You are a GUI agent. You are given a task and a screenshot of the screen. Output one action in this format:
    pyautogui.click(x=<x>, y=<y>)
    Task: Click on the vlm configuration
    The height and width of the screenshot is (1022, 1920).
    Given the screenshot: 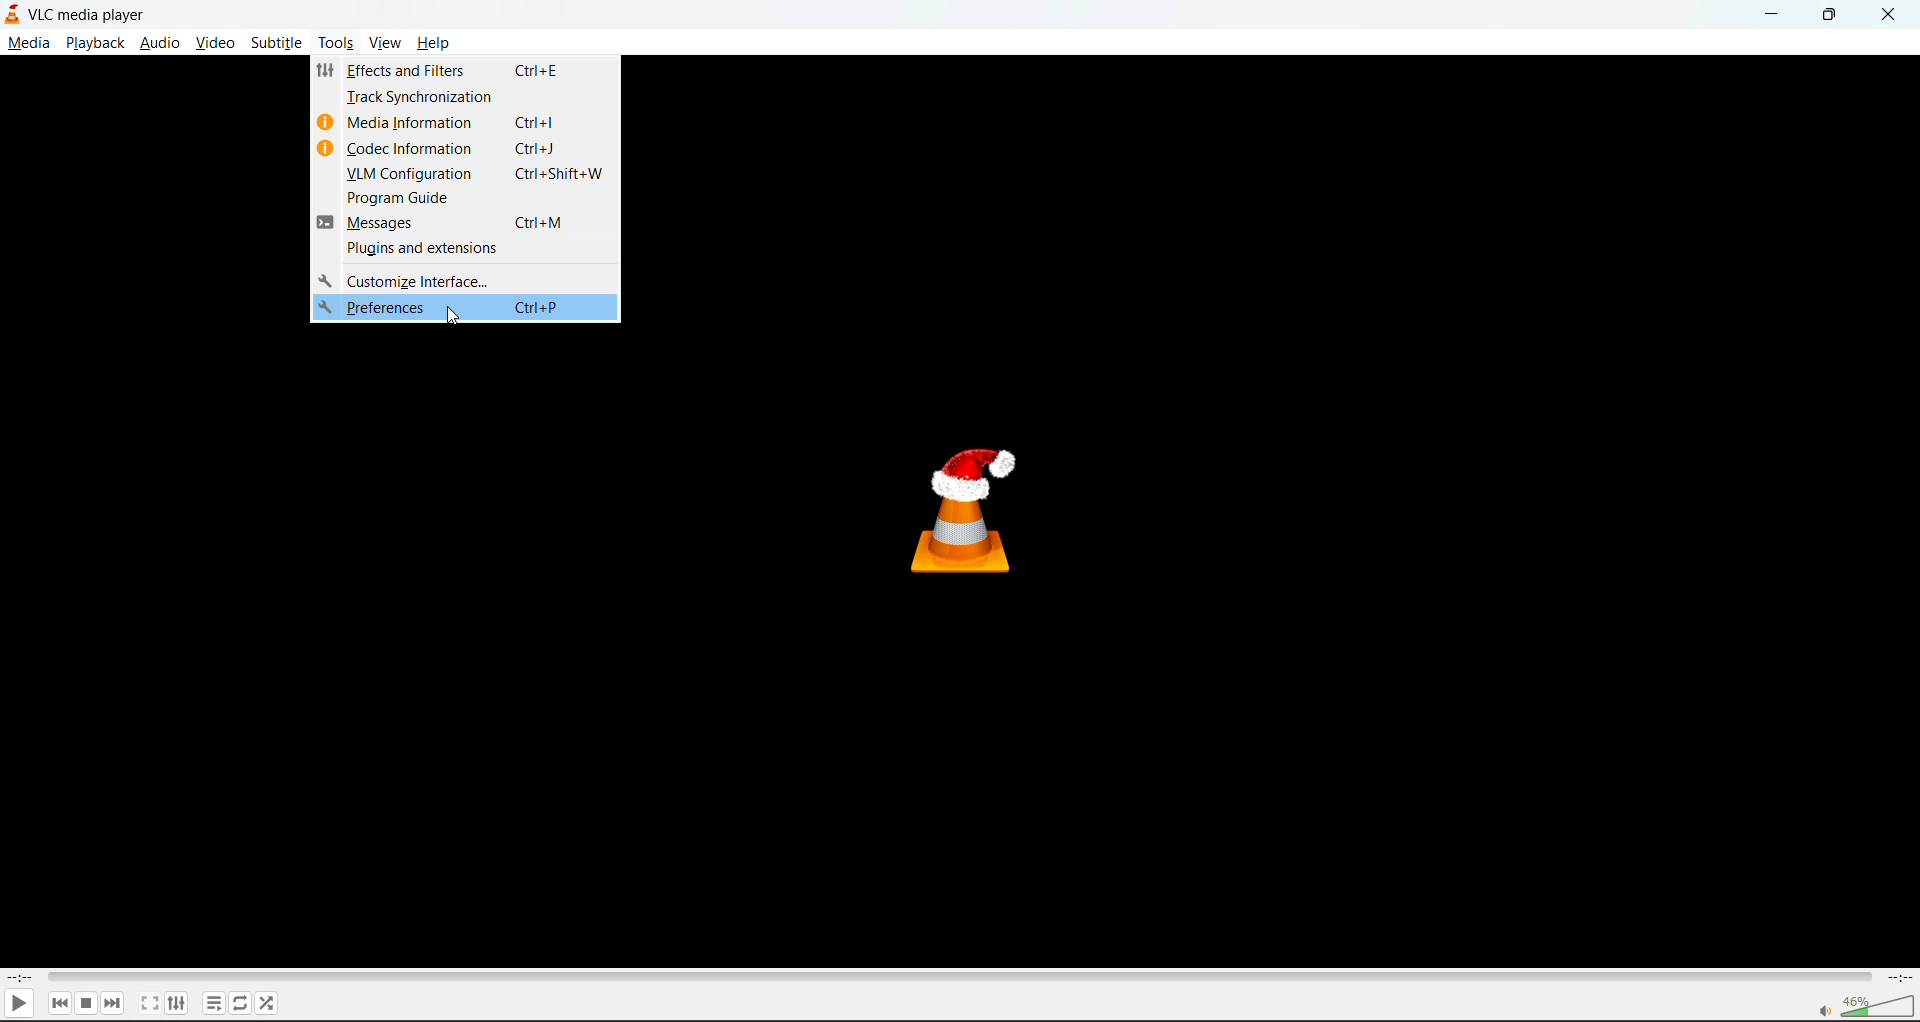 What is the action you would take?
    pyautogui.click(x=412, y=174)
    